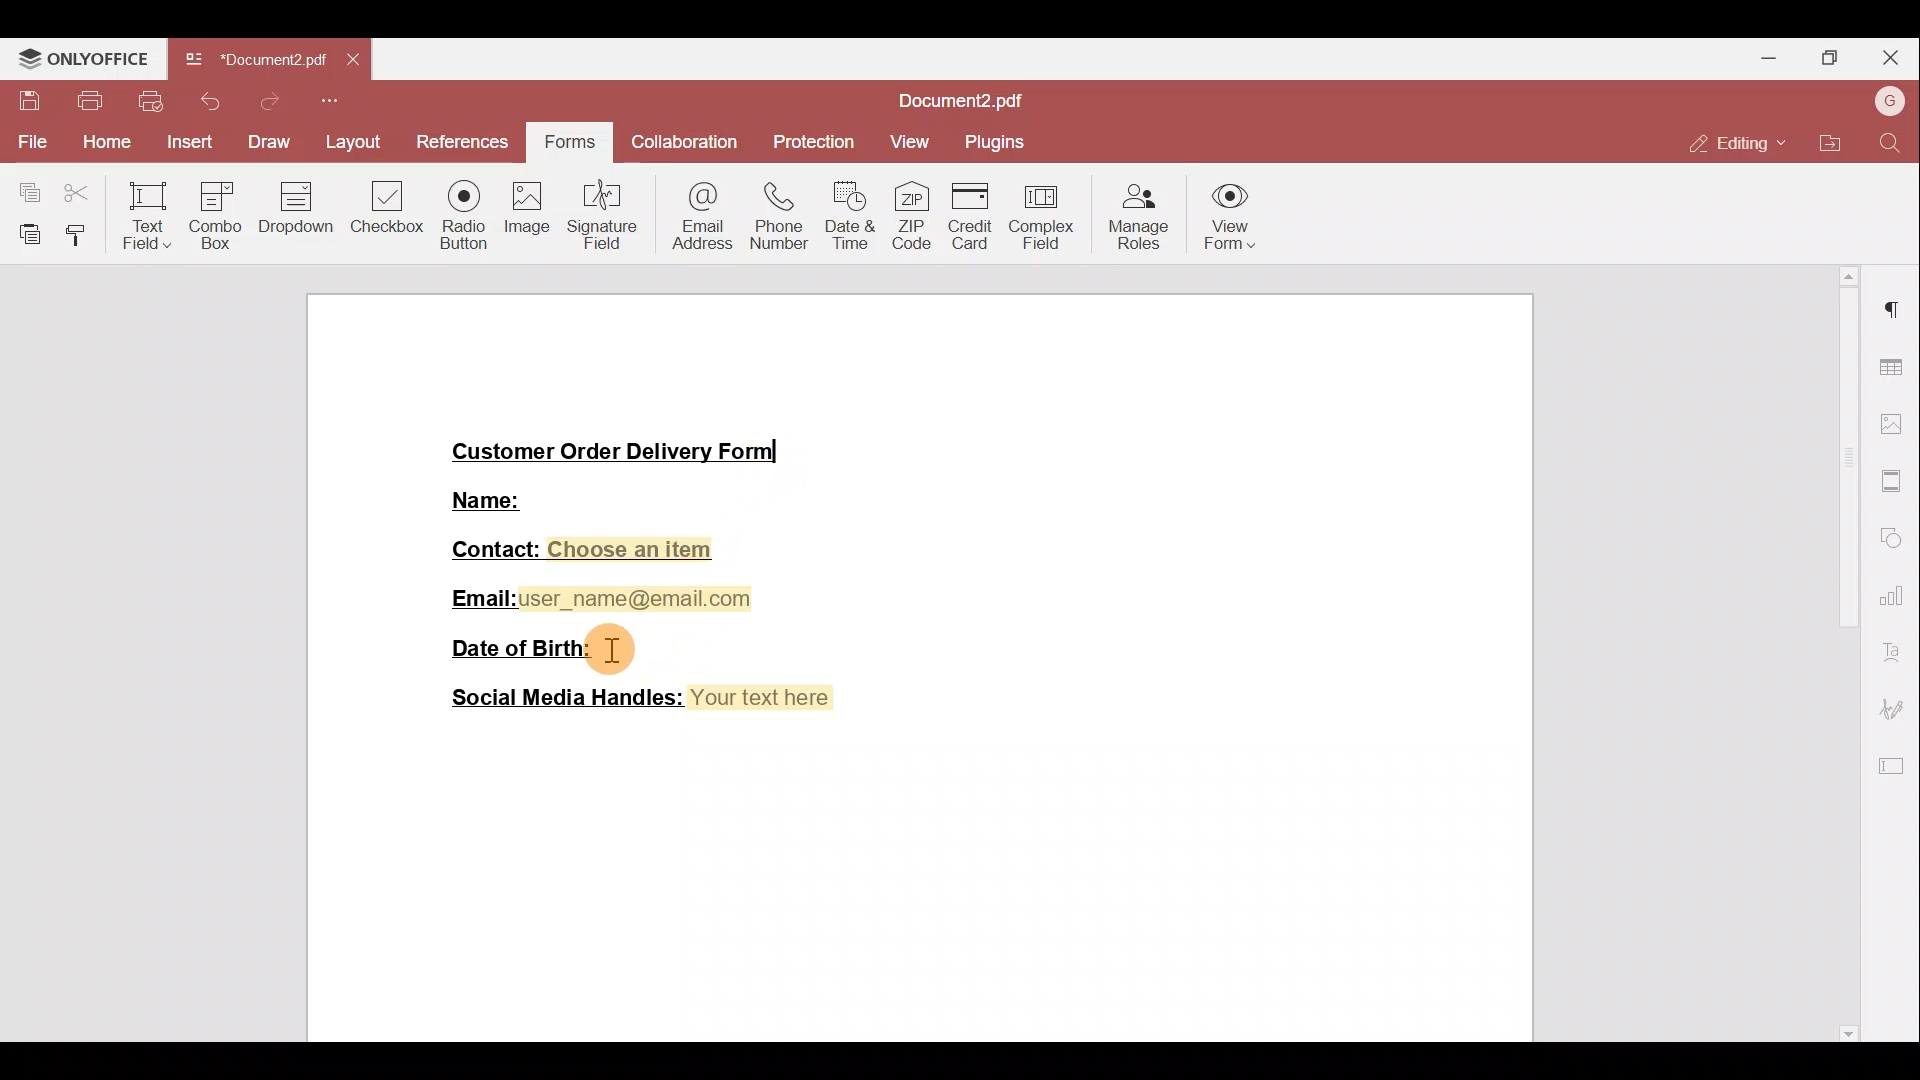 This screenshot has height=1080, width=1920. Describe the element at coordinates (25, 188) in the screenshot. I see `Copy` at that location.